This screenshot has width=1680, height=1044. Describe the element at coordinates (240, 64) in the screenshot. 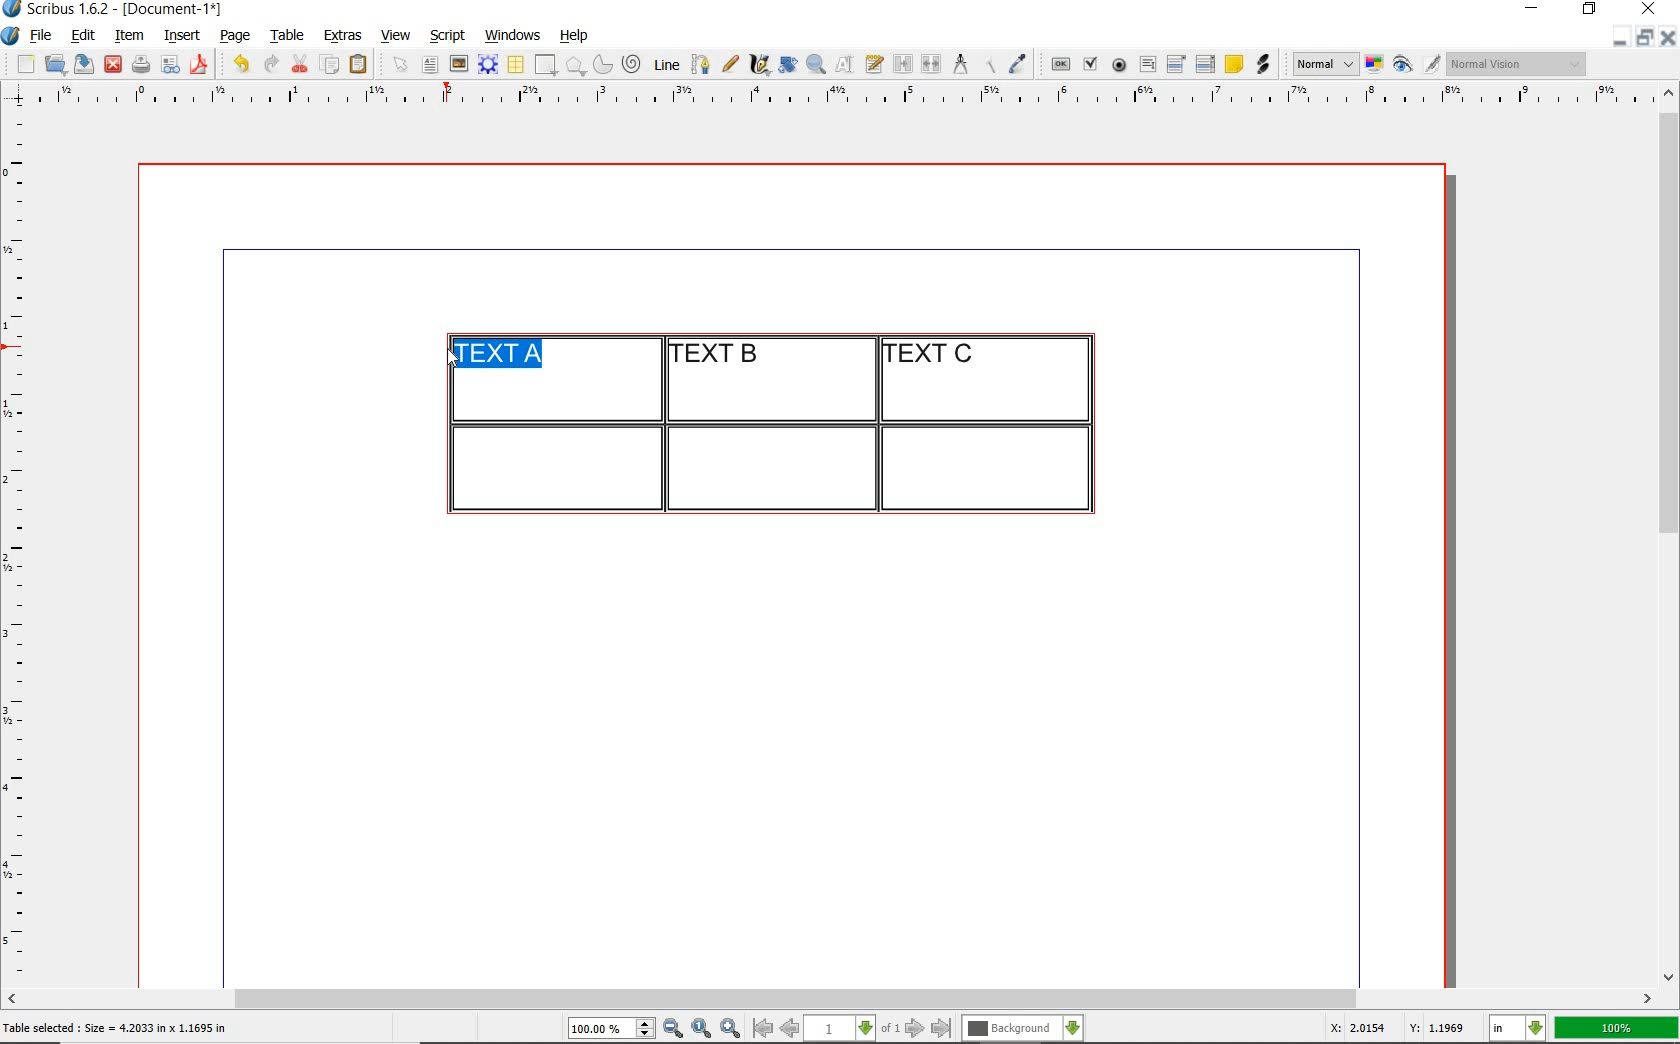

I see `undo` at that location.